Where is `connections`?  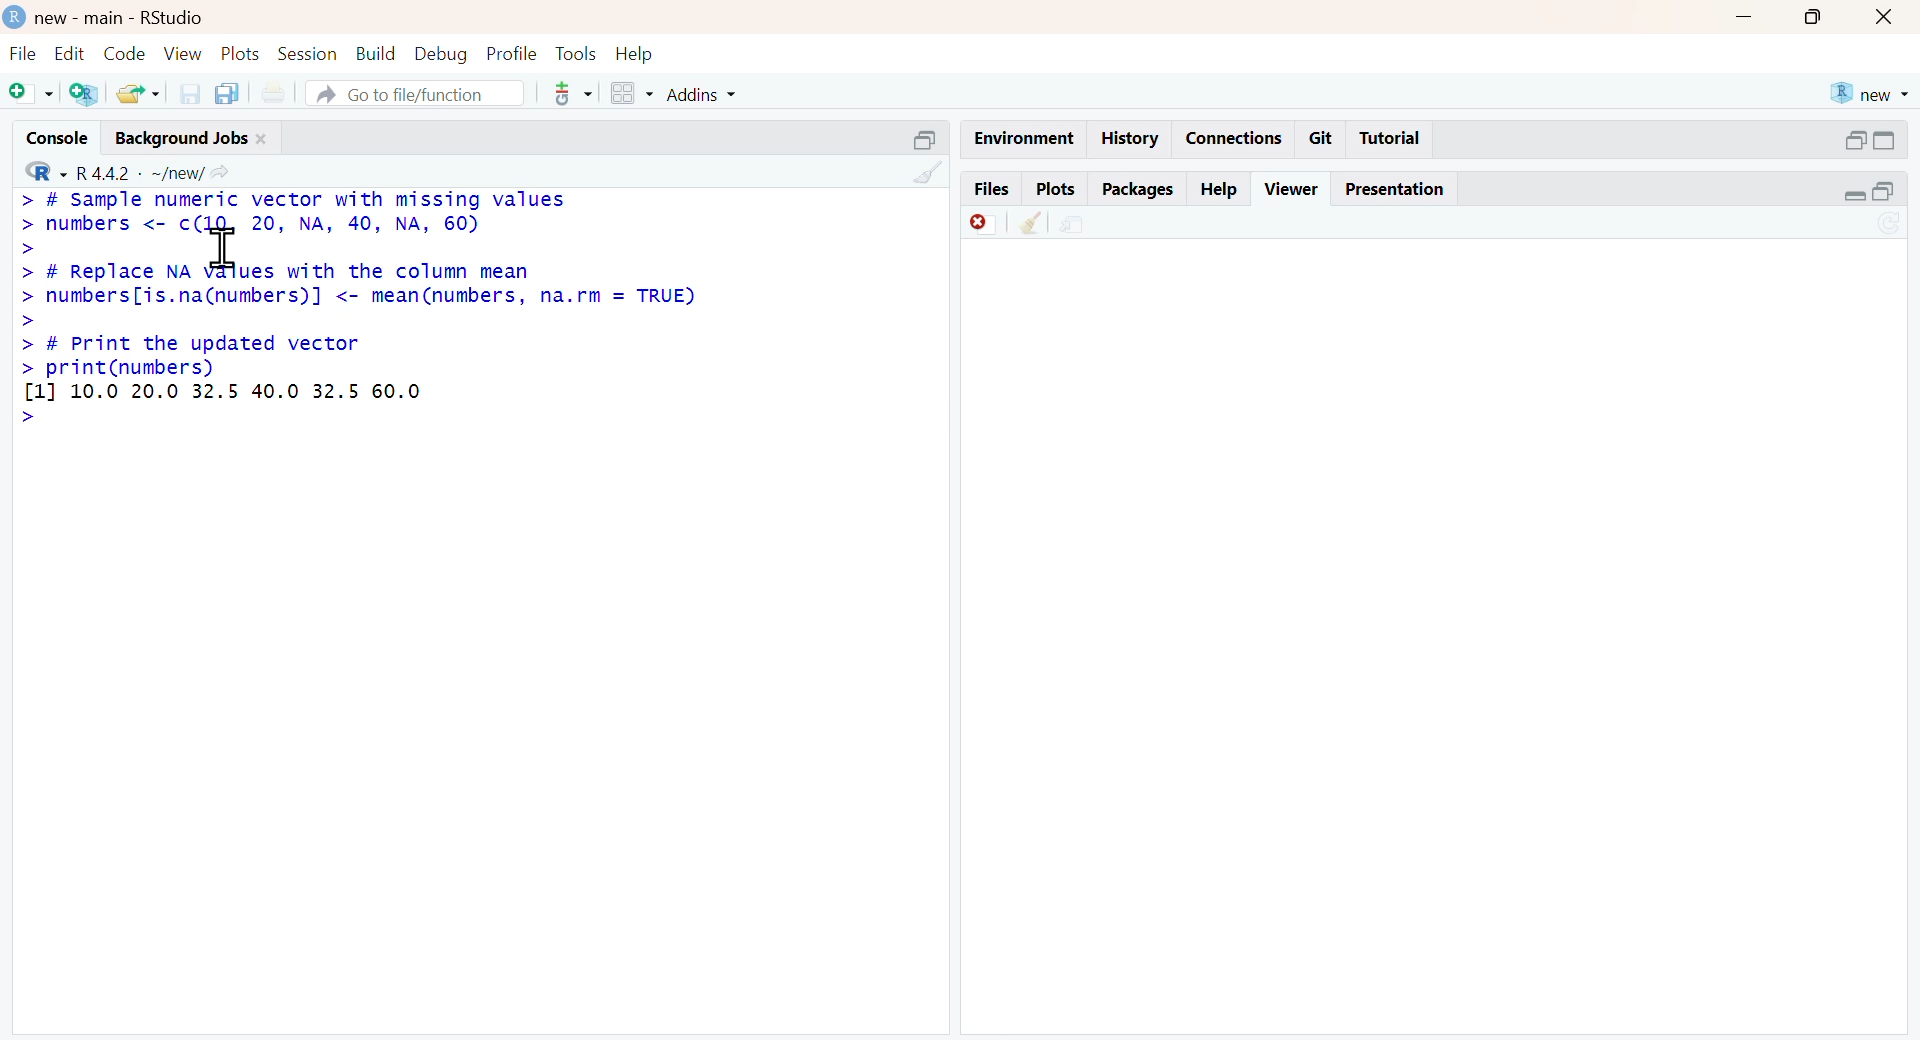 connections is located at coordinates (1239, 137).